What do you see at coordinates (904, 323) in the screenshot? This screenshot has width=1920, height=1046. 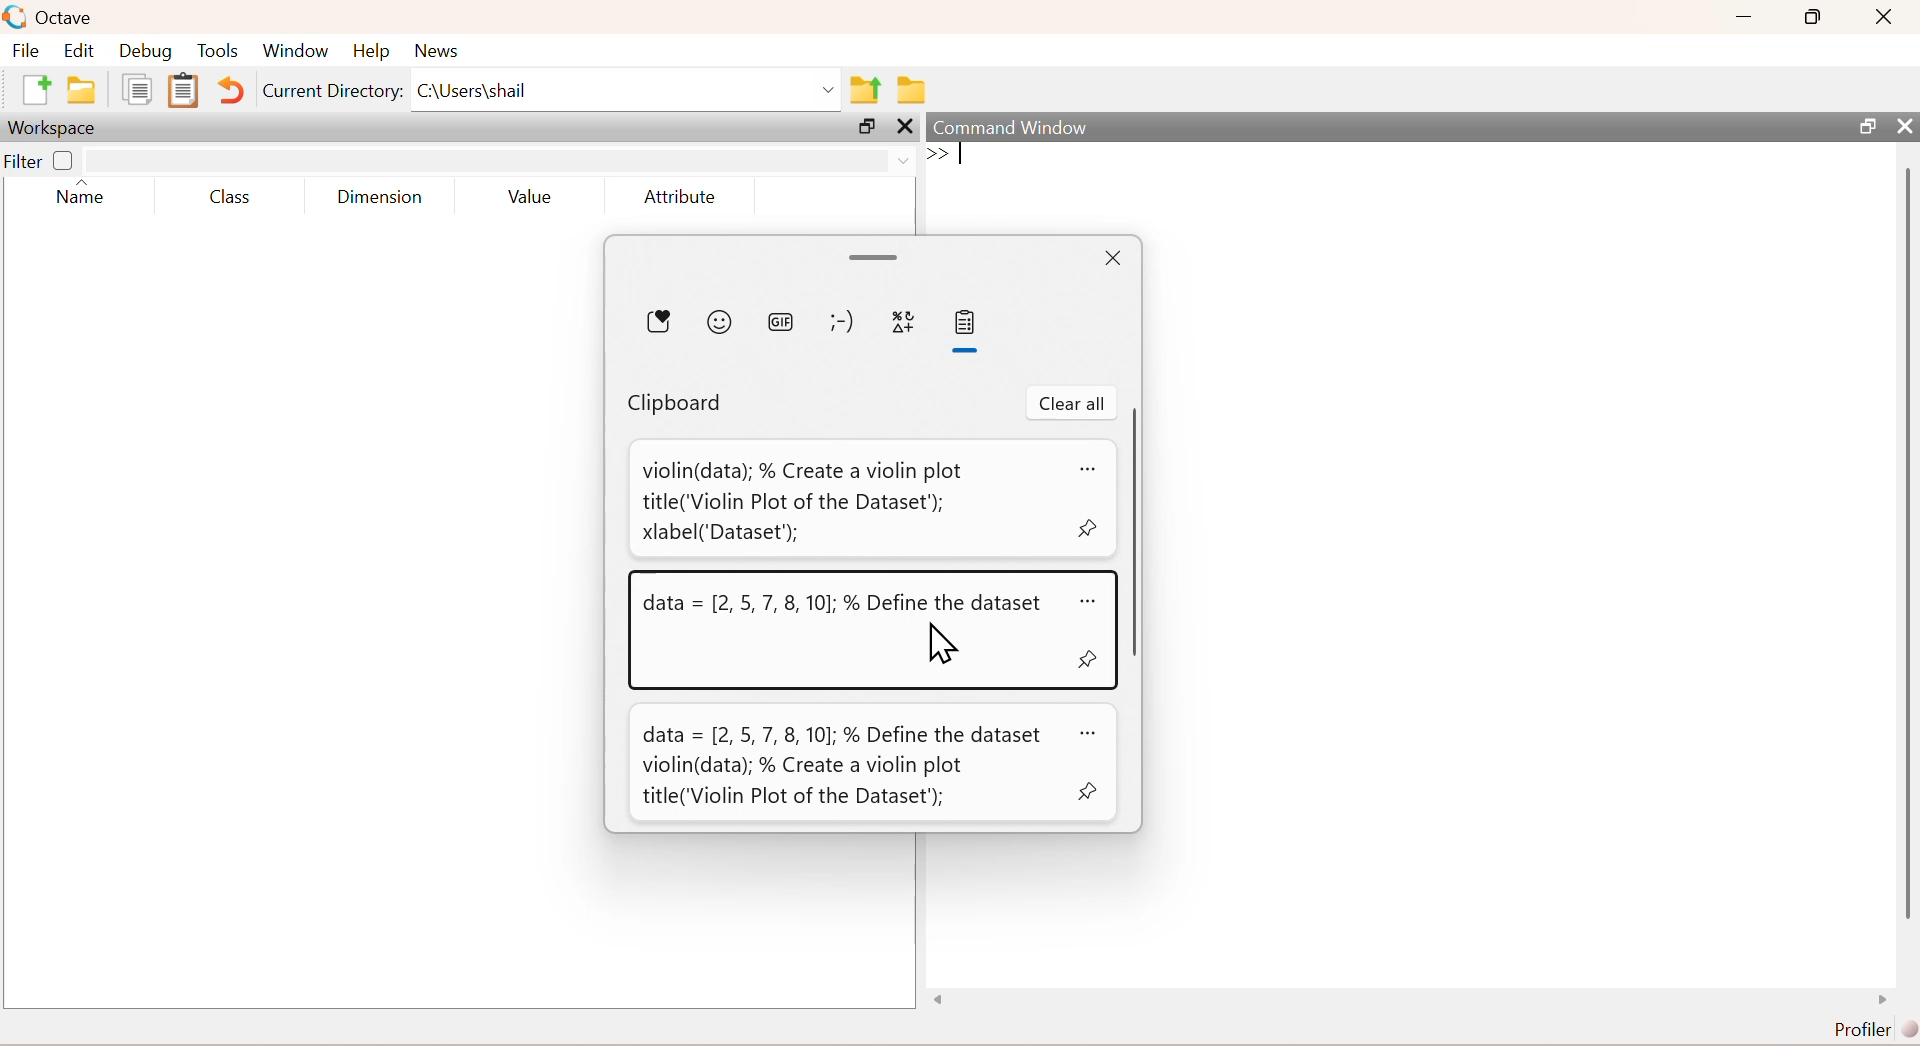 I see `ymbols` at bounding box center [904, 323].